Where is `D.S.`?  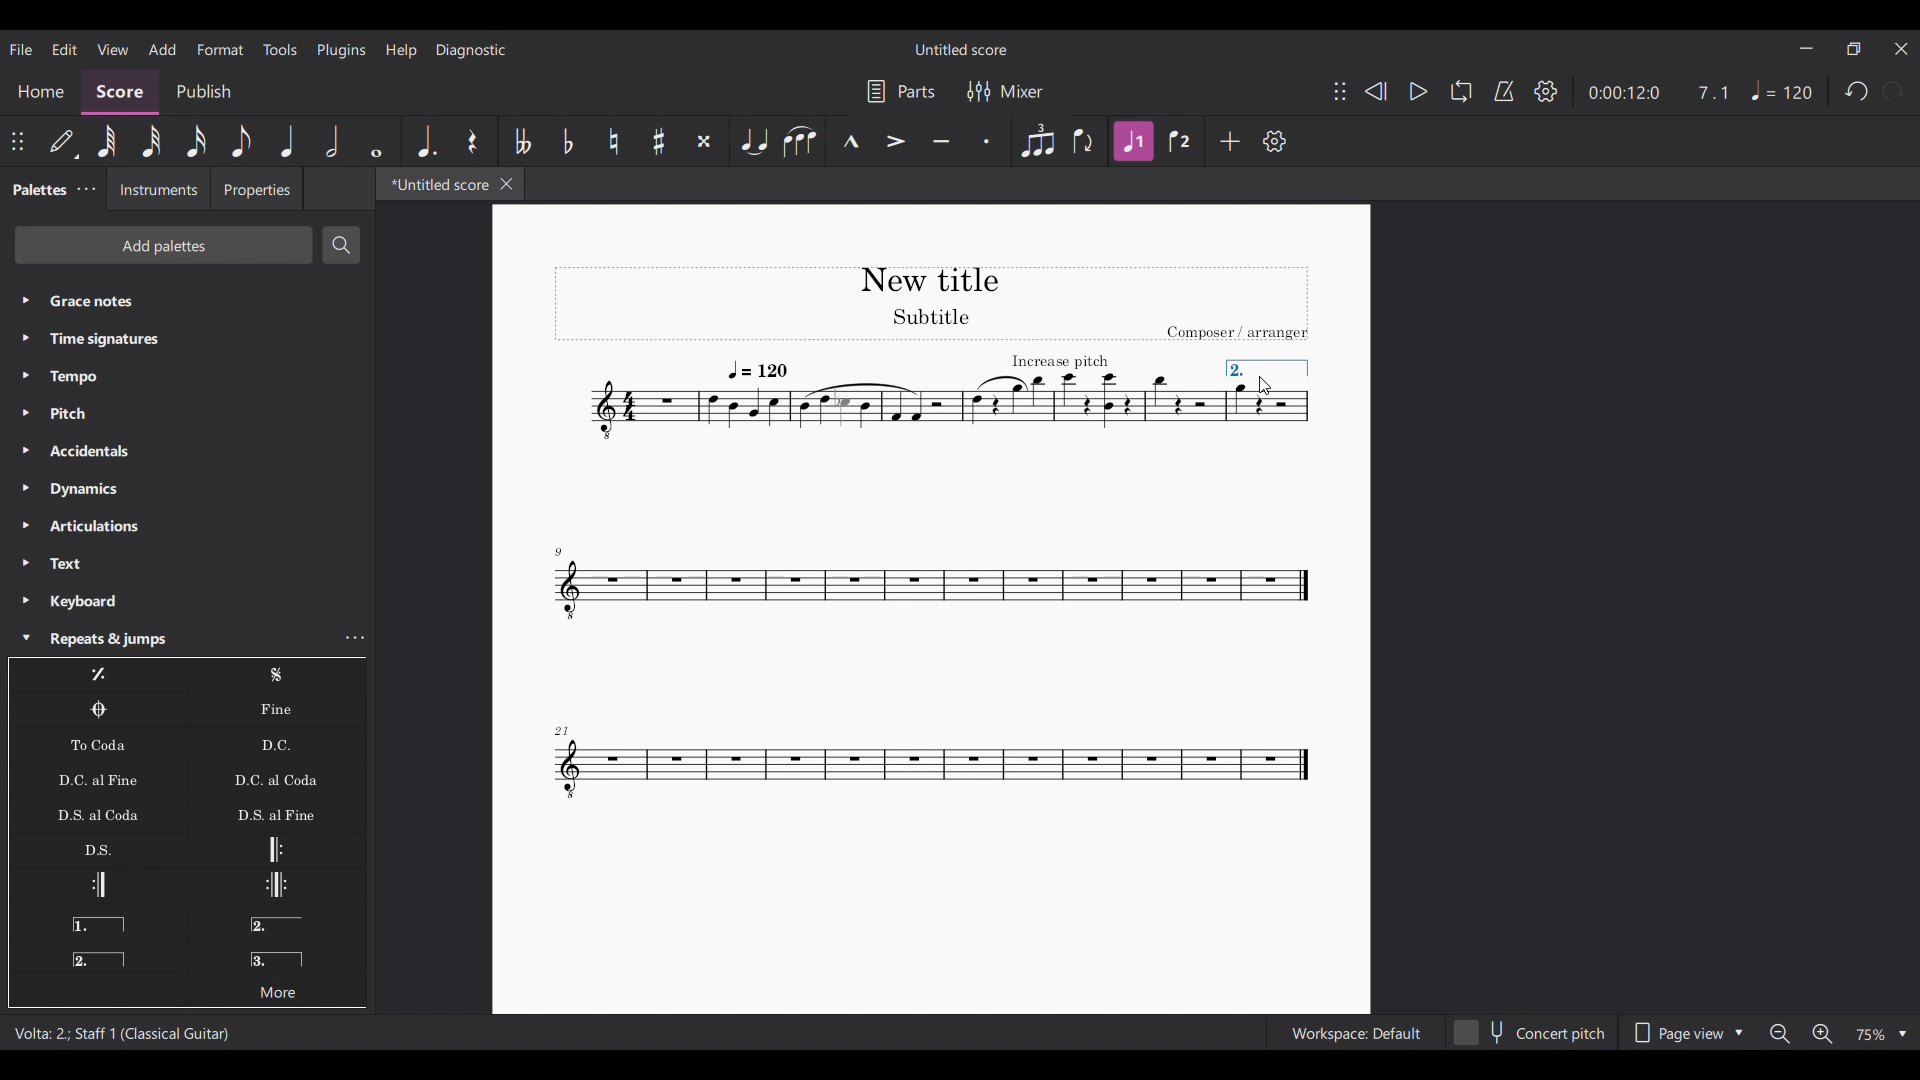
D.S. is located at coordinates (97, 849).